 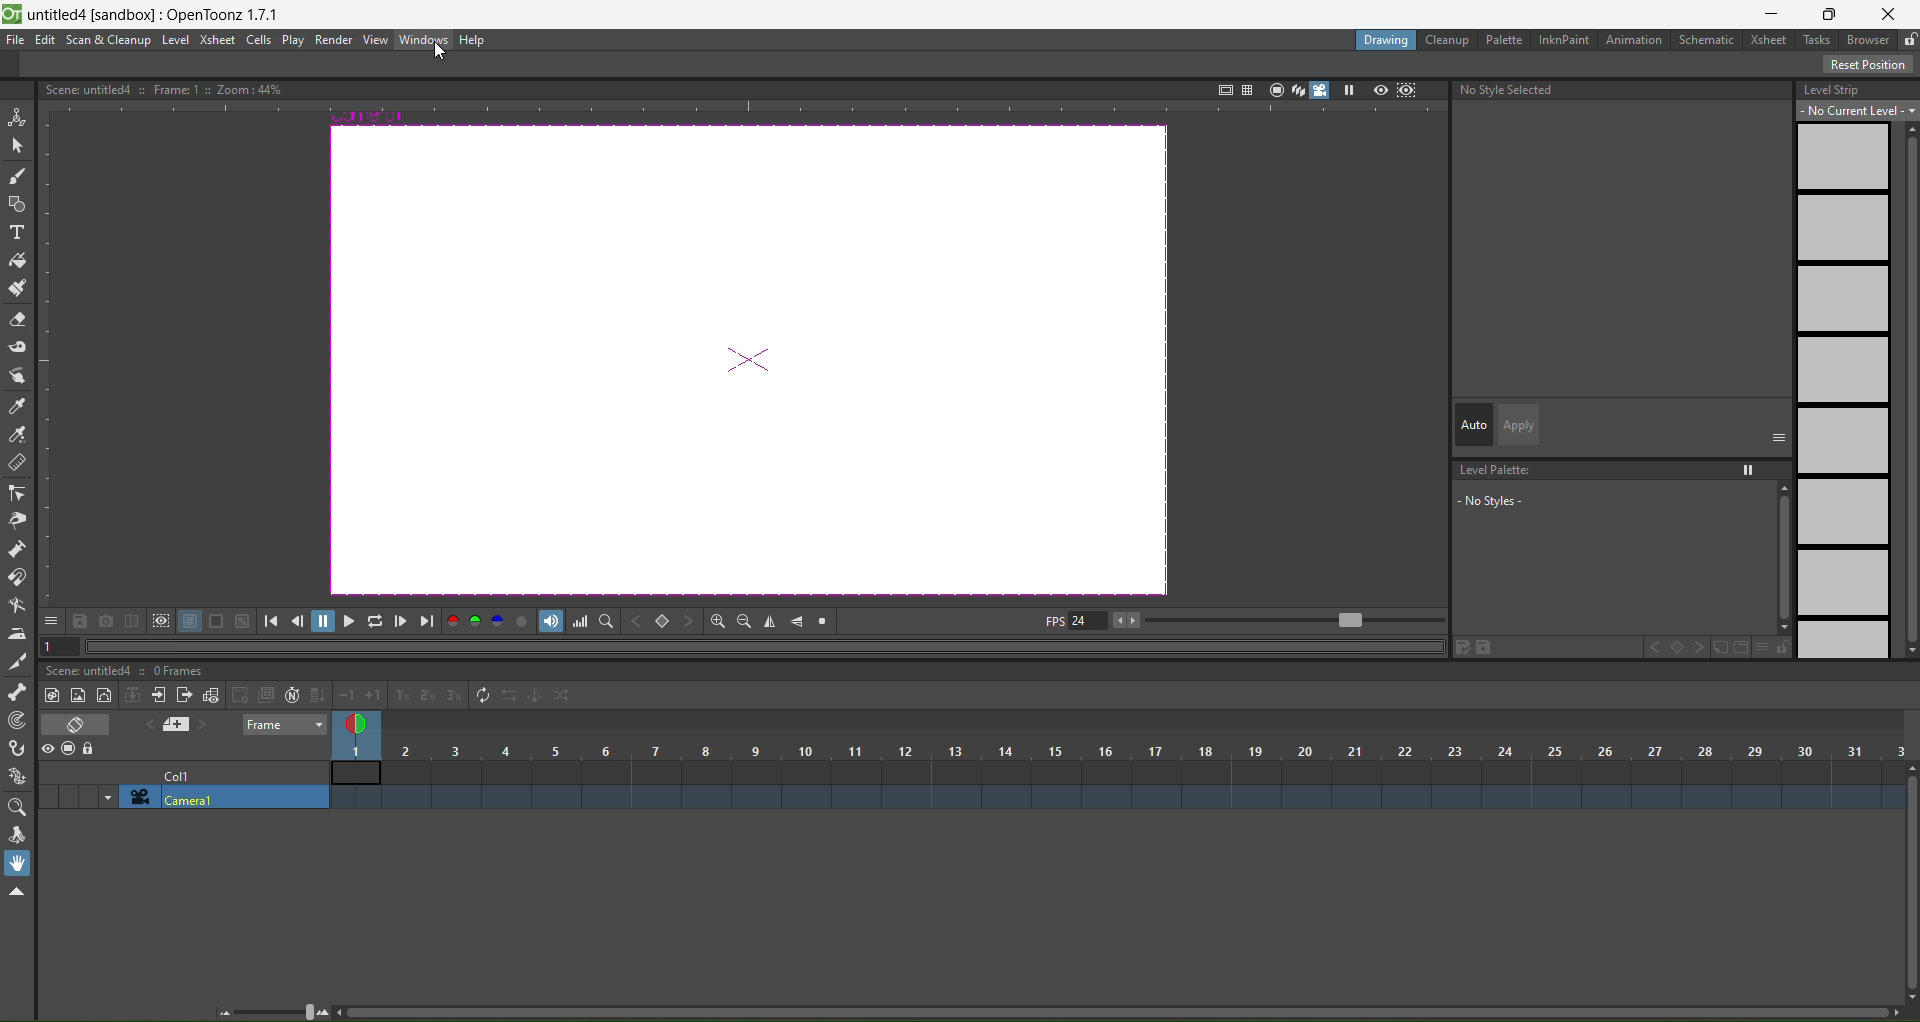 I want to click on level strip, so click(x=1853, y=366).